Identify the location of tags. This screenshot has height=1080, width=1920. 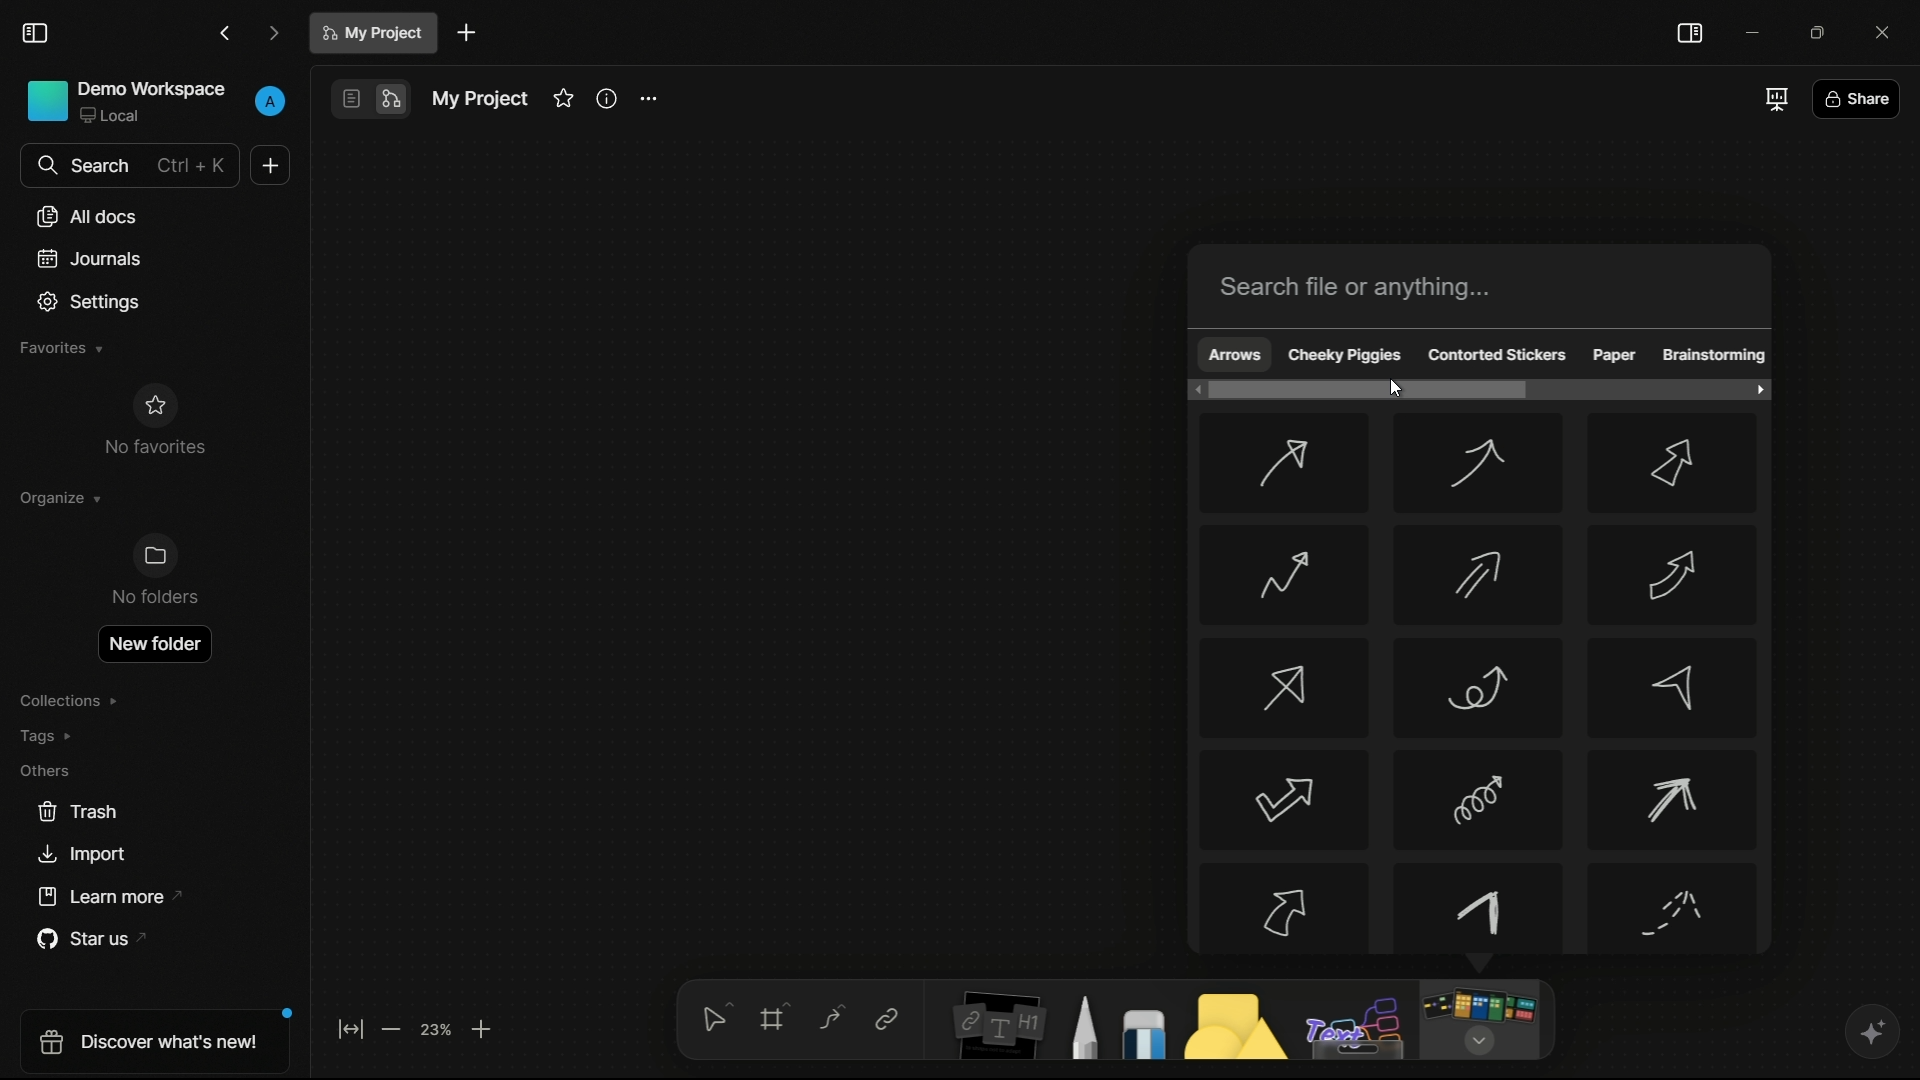
(48, 736).